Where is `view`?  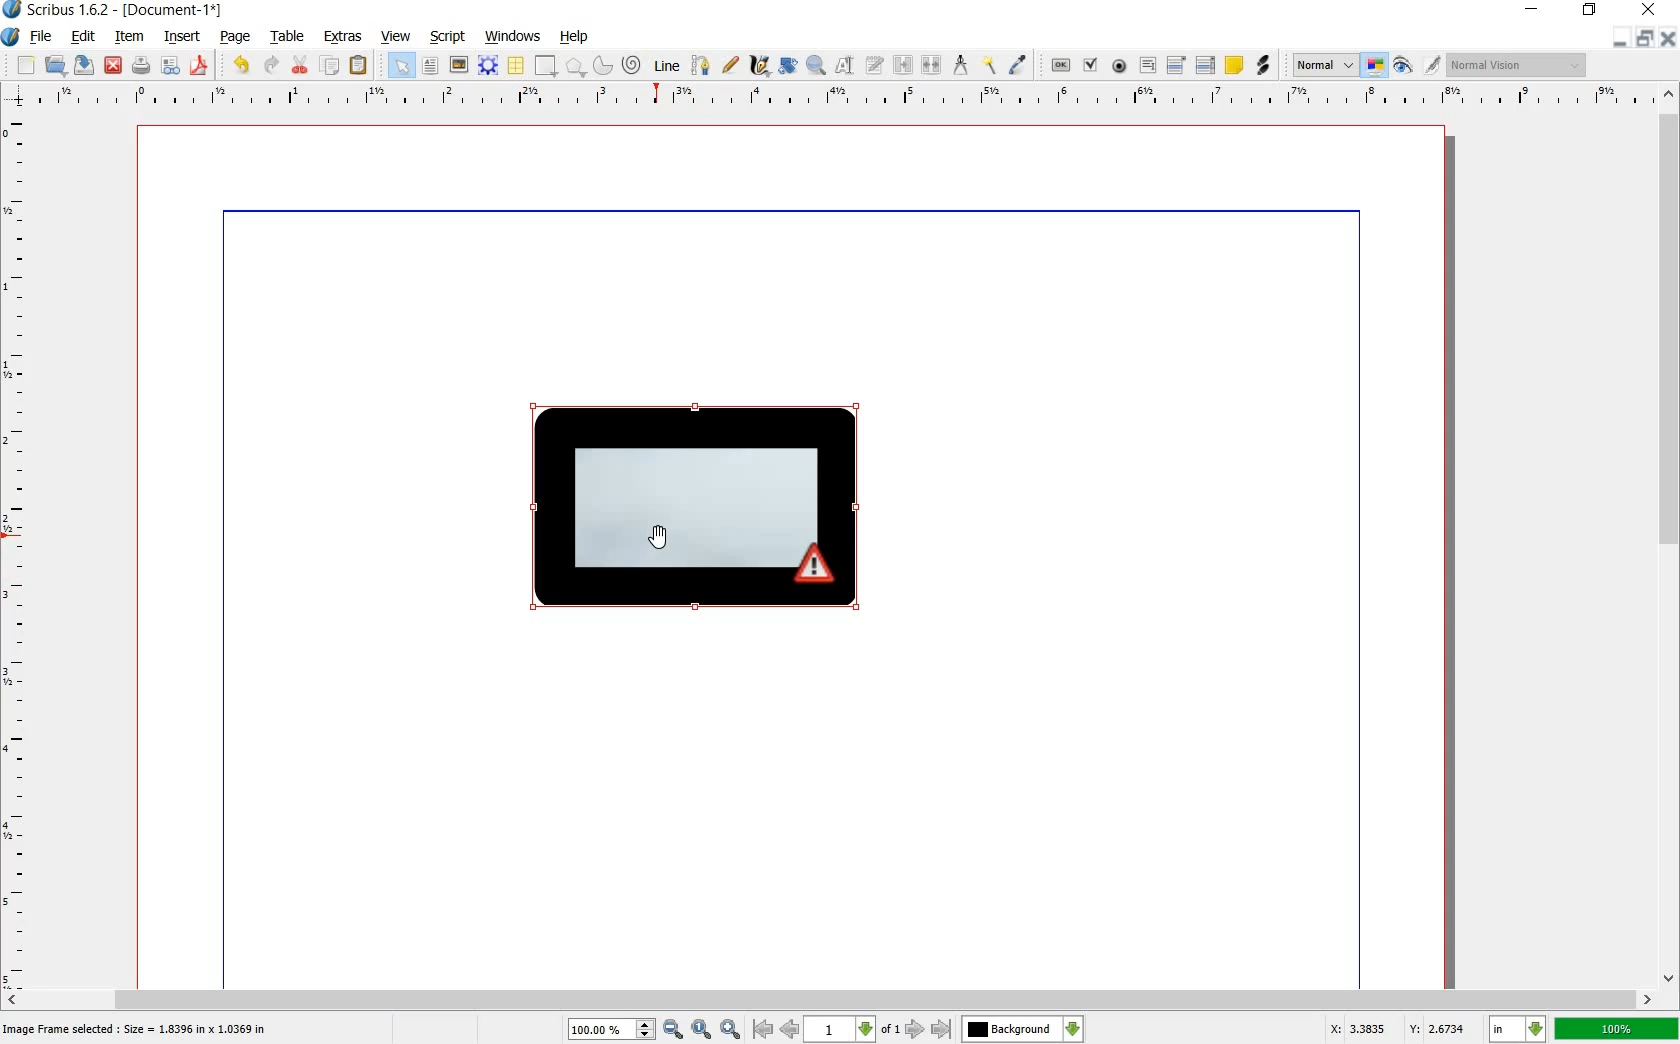 view is located at coordinates (396, 38).